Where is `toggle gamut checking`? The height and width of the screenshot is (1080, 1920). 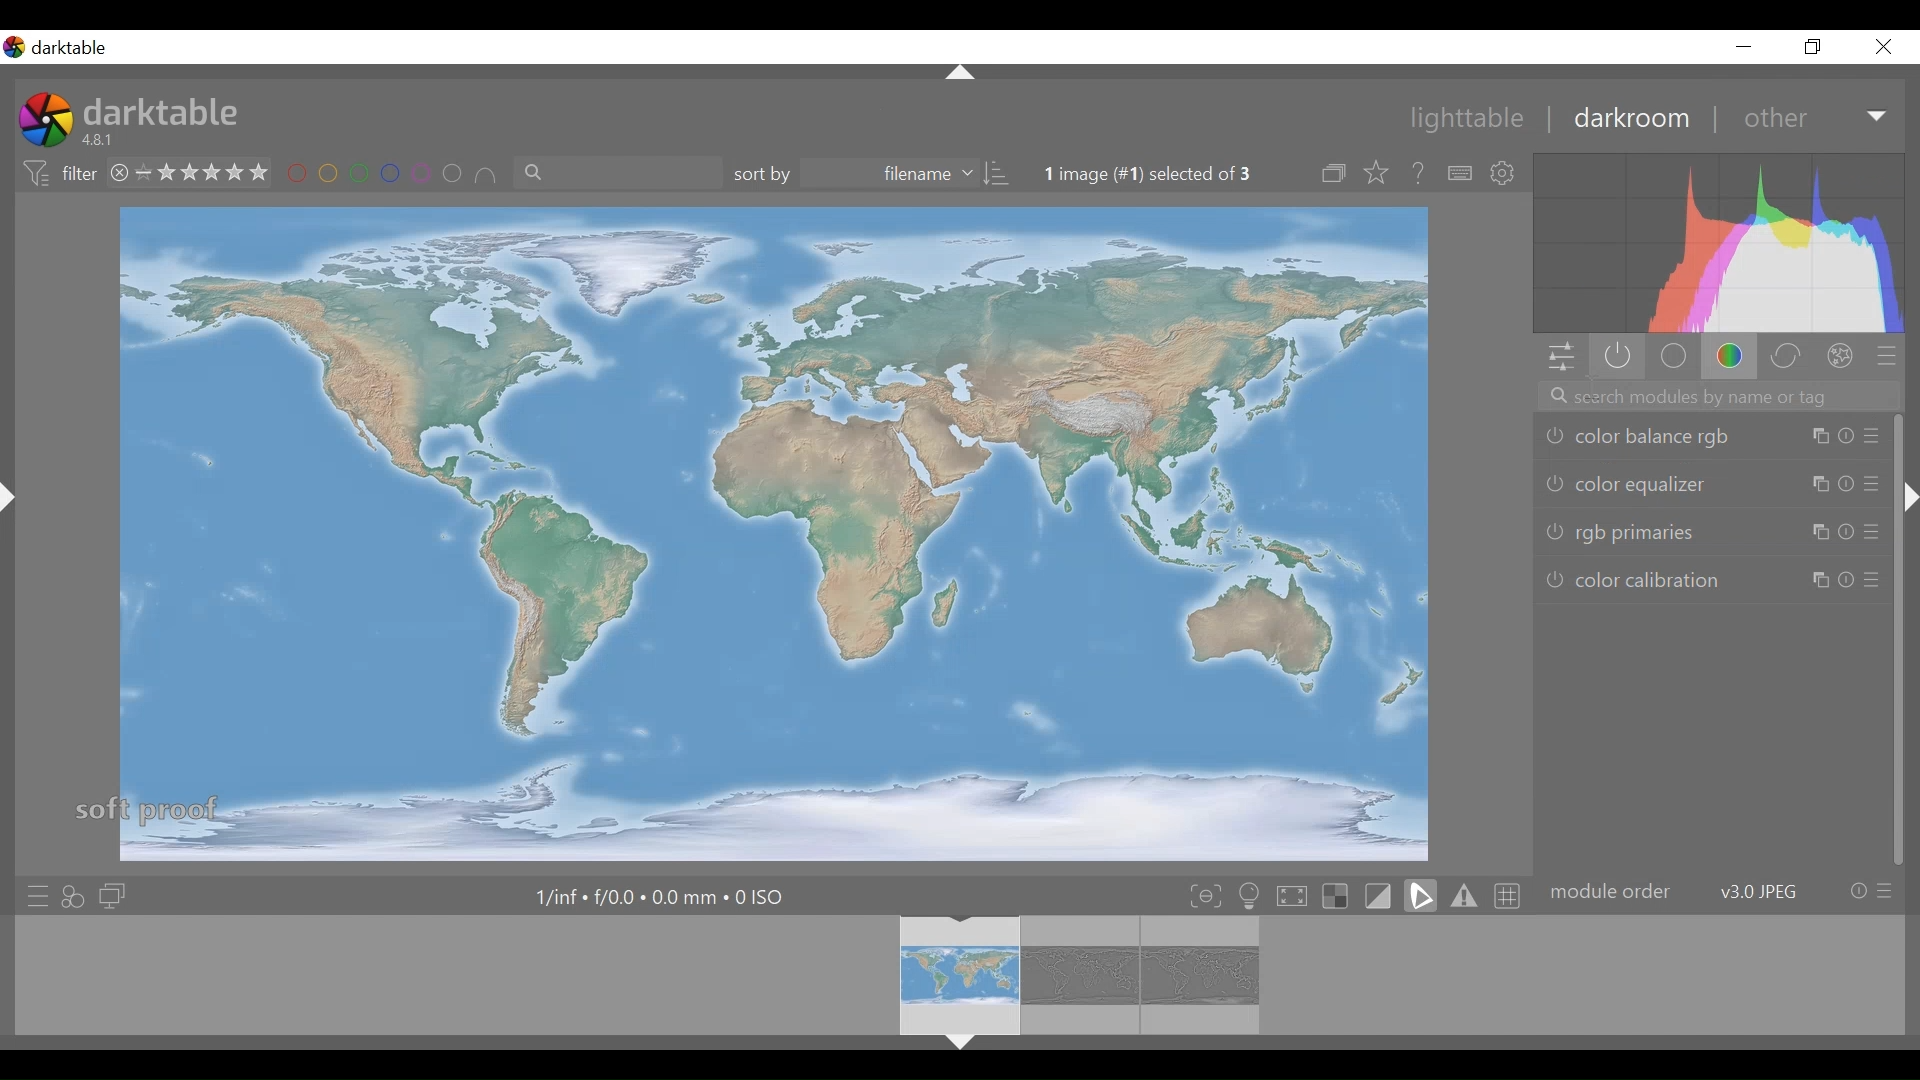
toggle gamut checking is located at coordinates (1462, 896).